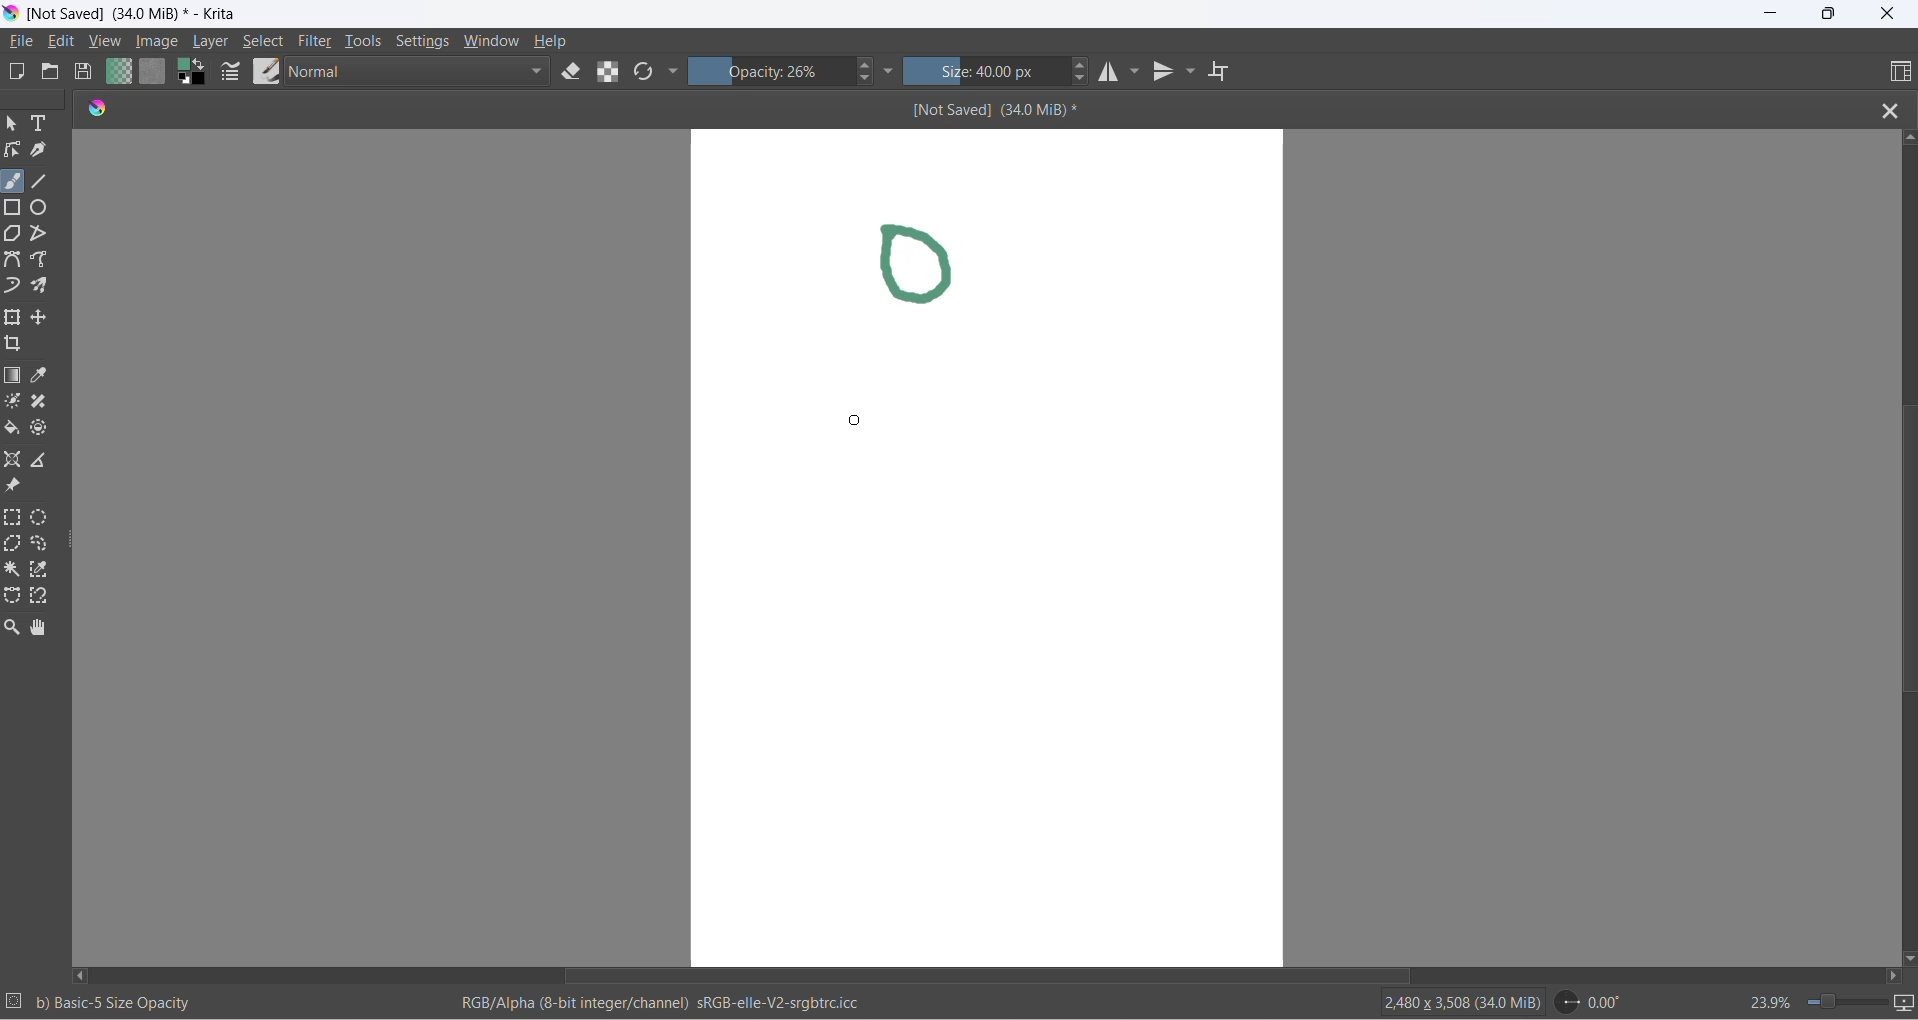  Describe the element at coordinates (1899, 976) in the screenshot. I see `scroll right button` at that location.